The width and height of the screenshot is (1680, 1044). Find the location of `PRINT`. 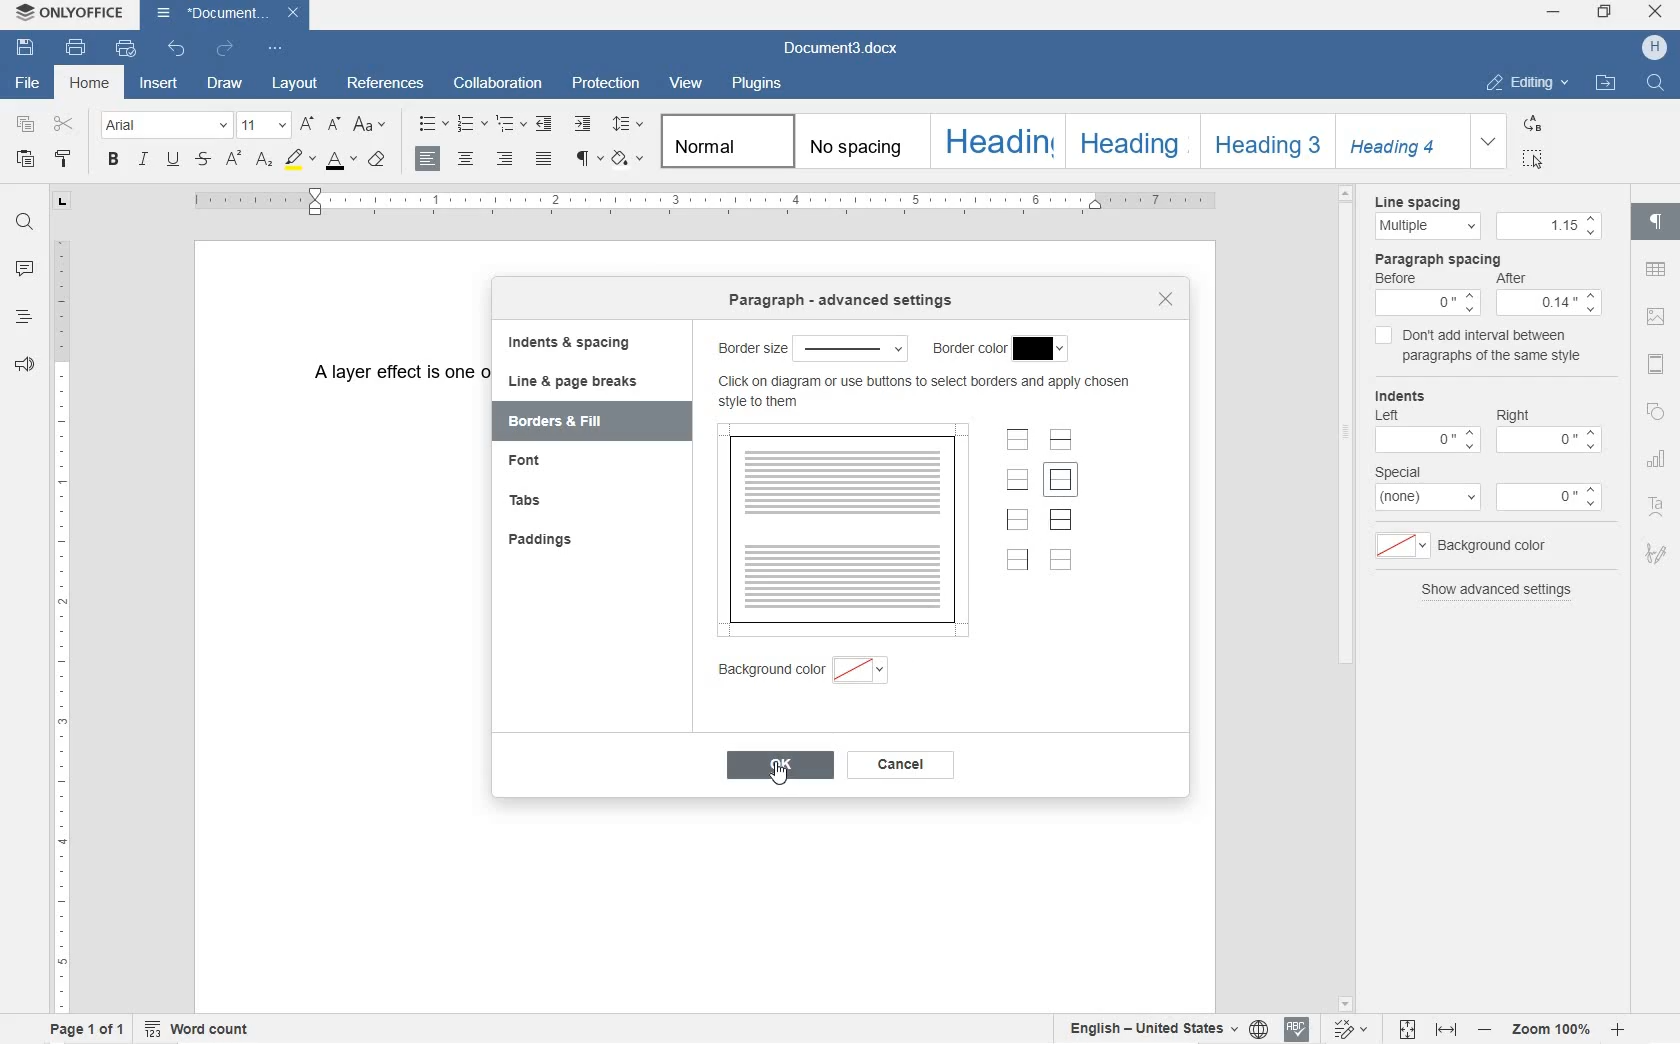

PRINT is located at coordinates (77, 48).